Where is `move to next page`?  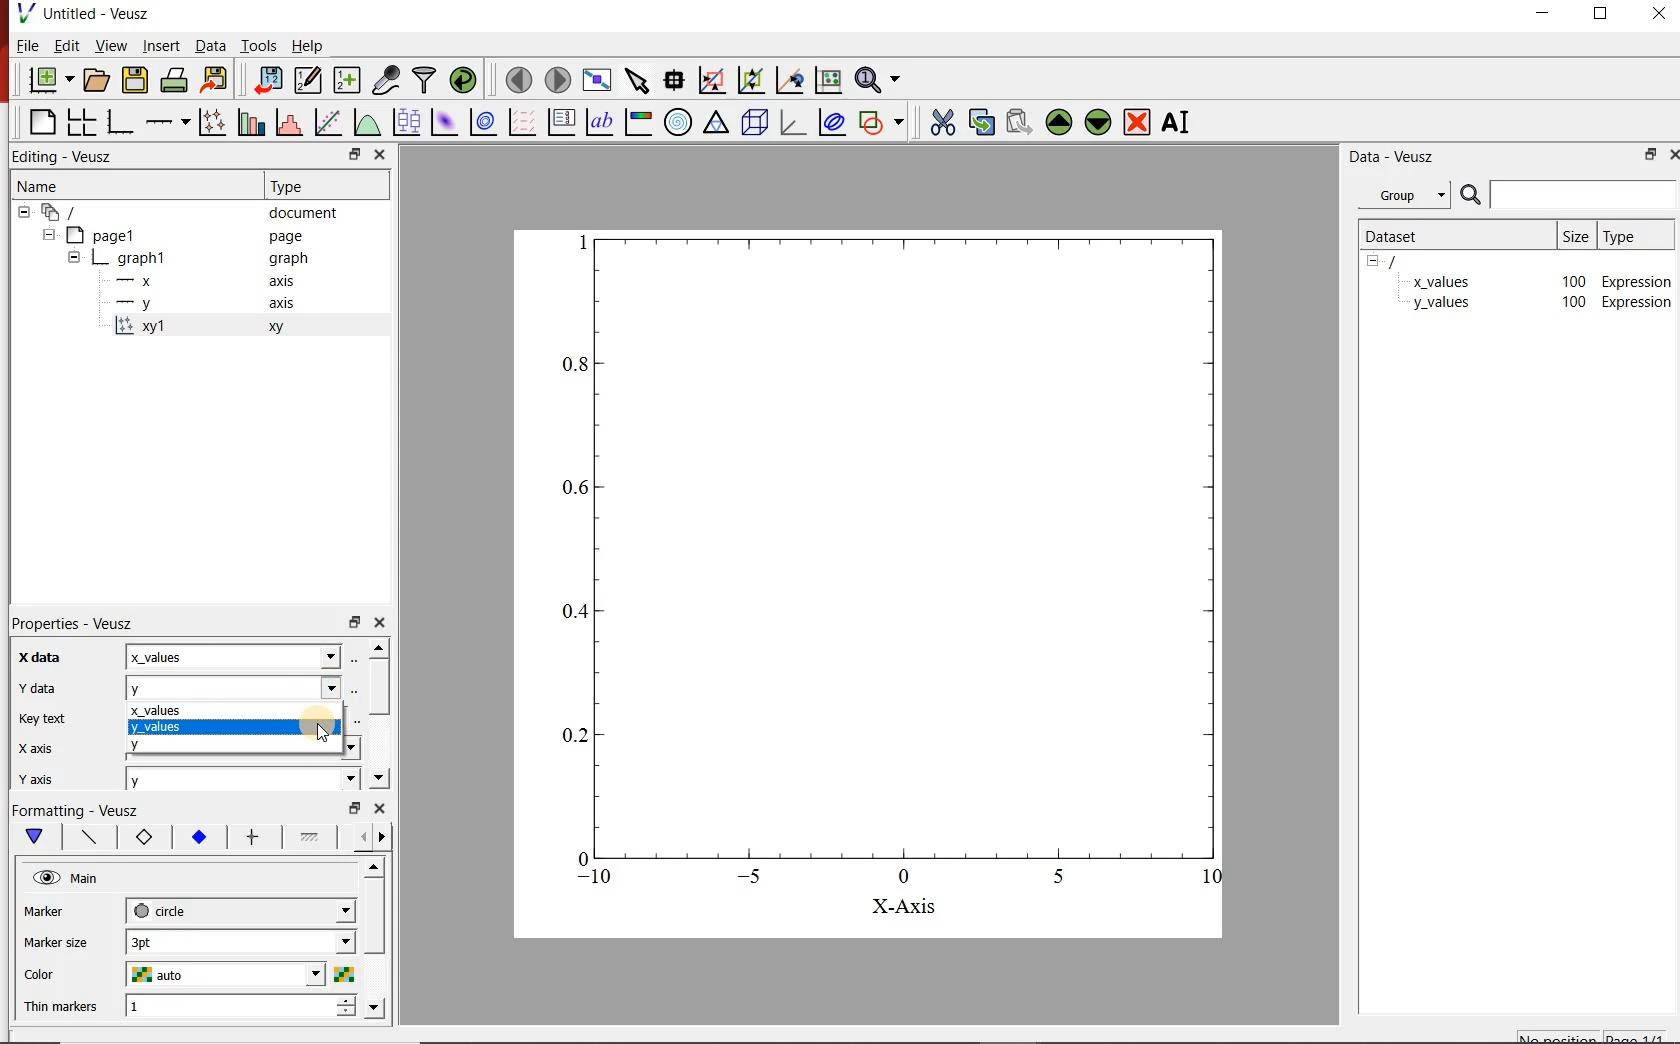
move to next page is located at coordinates (559, 80).